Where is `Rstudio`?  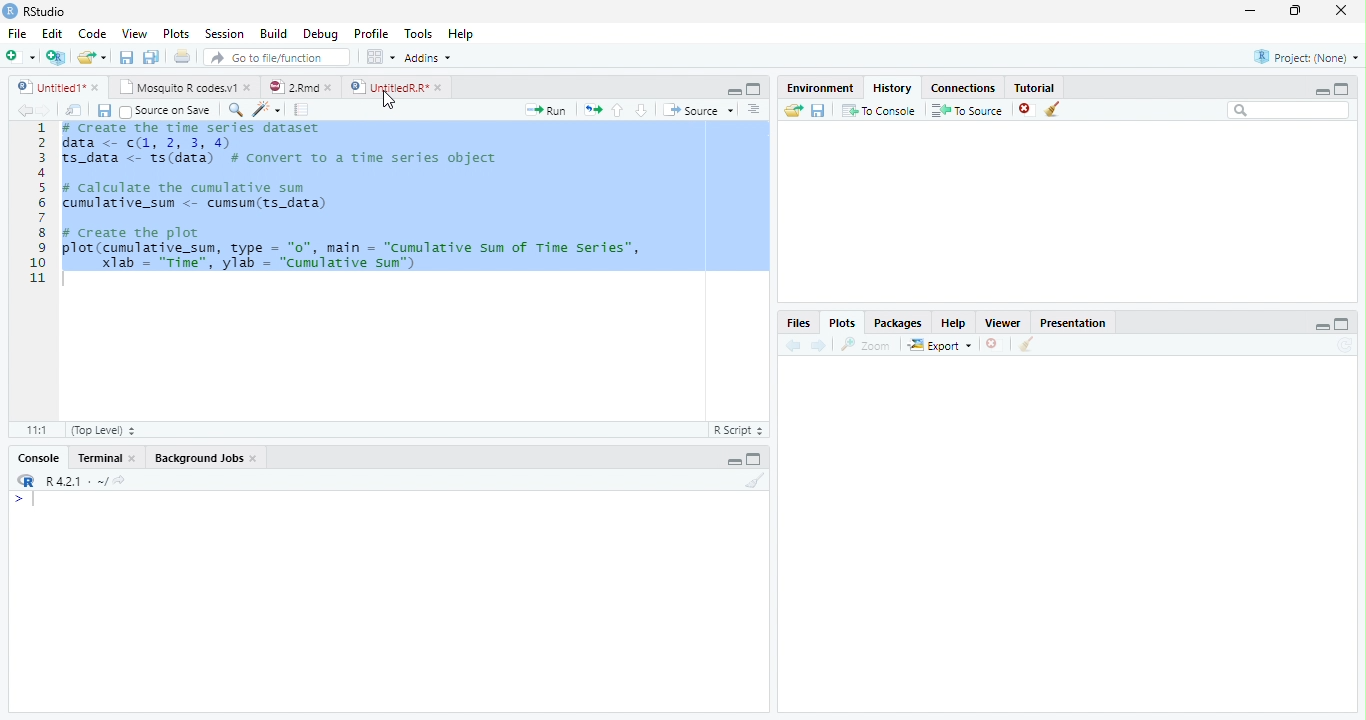
Rstudio is located at coordinates (36, 10).